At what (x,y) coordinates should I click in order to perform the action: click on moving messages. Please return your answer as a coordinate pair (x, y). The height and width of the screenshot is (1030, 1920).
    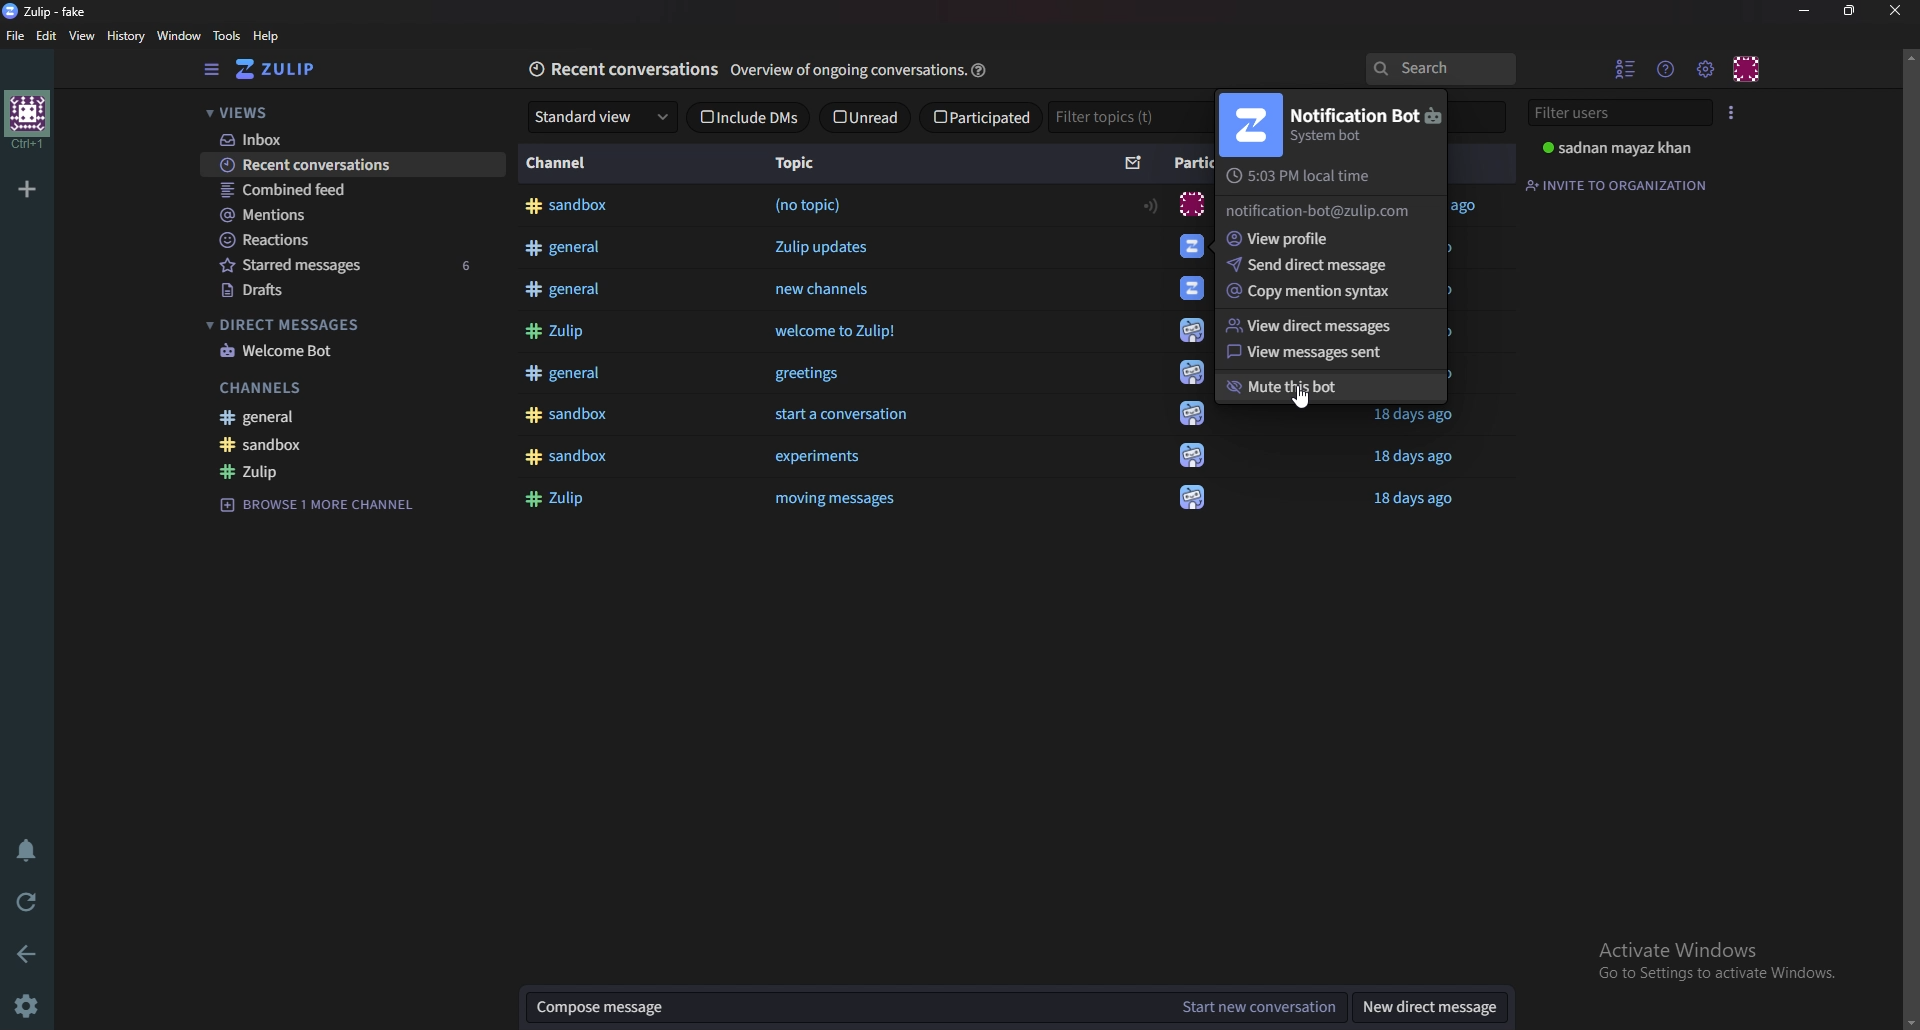
    Looking at the image, I should click on (855, 499).